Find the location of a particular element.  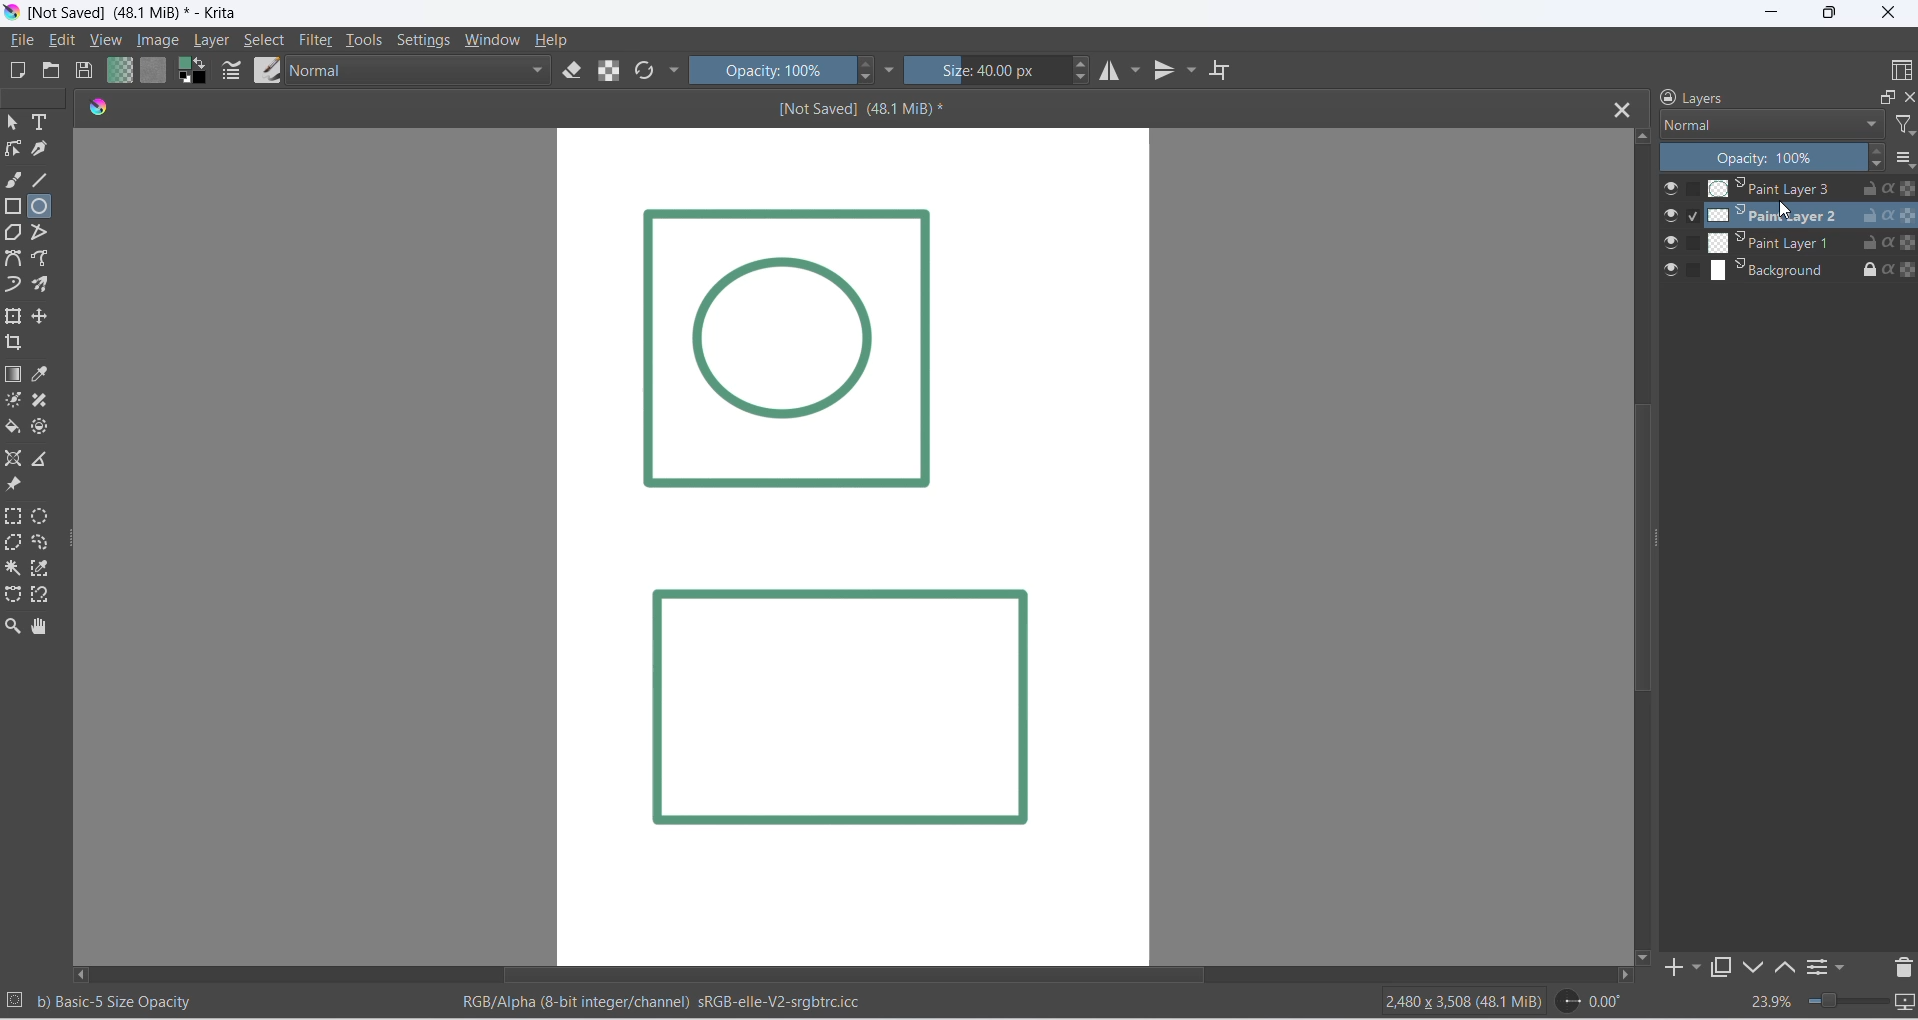

scrollbar is located at coordinates (1657, 542).